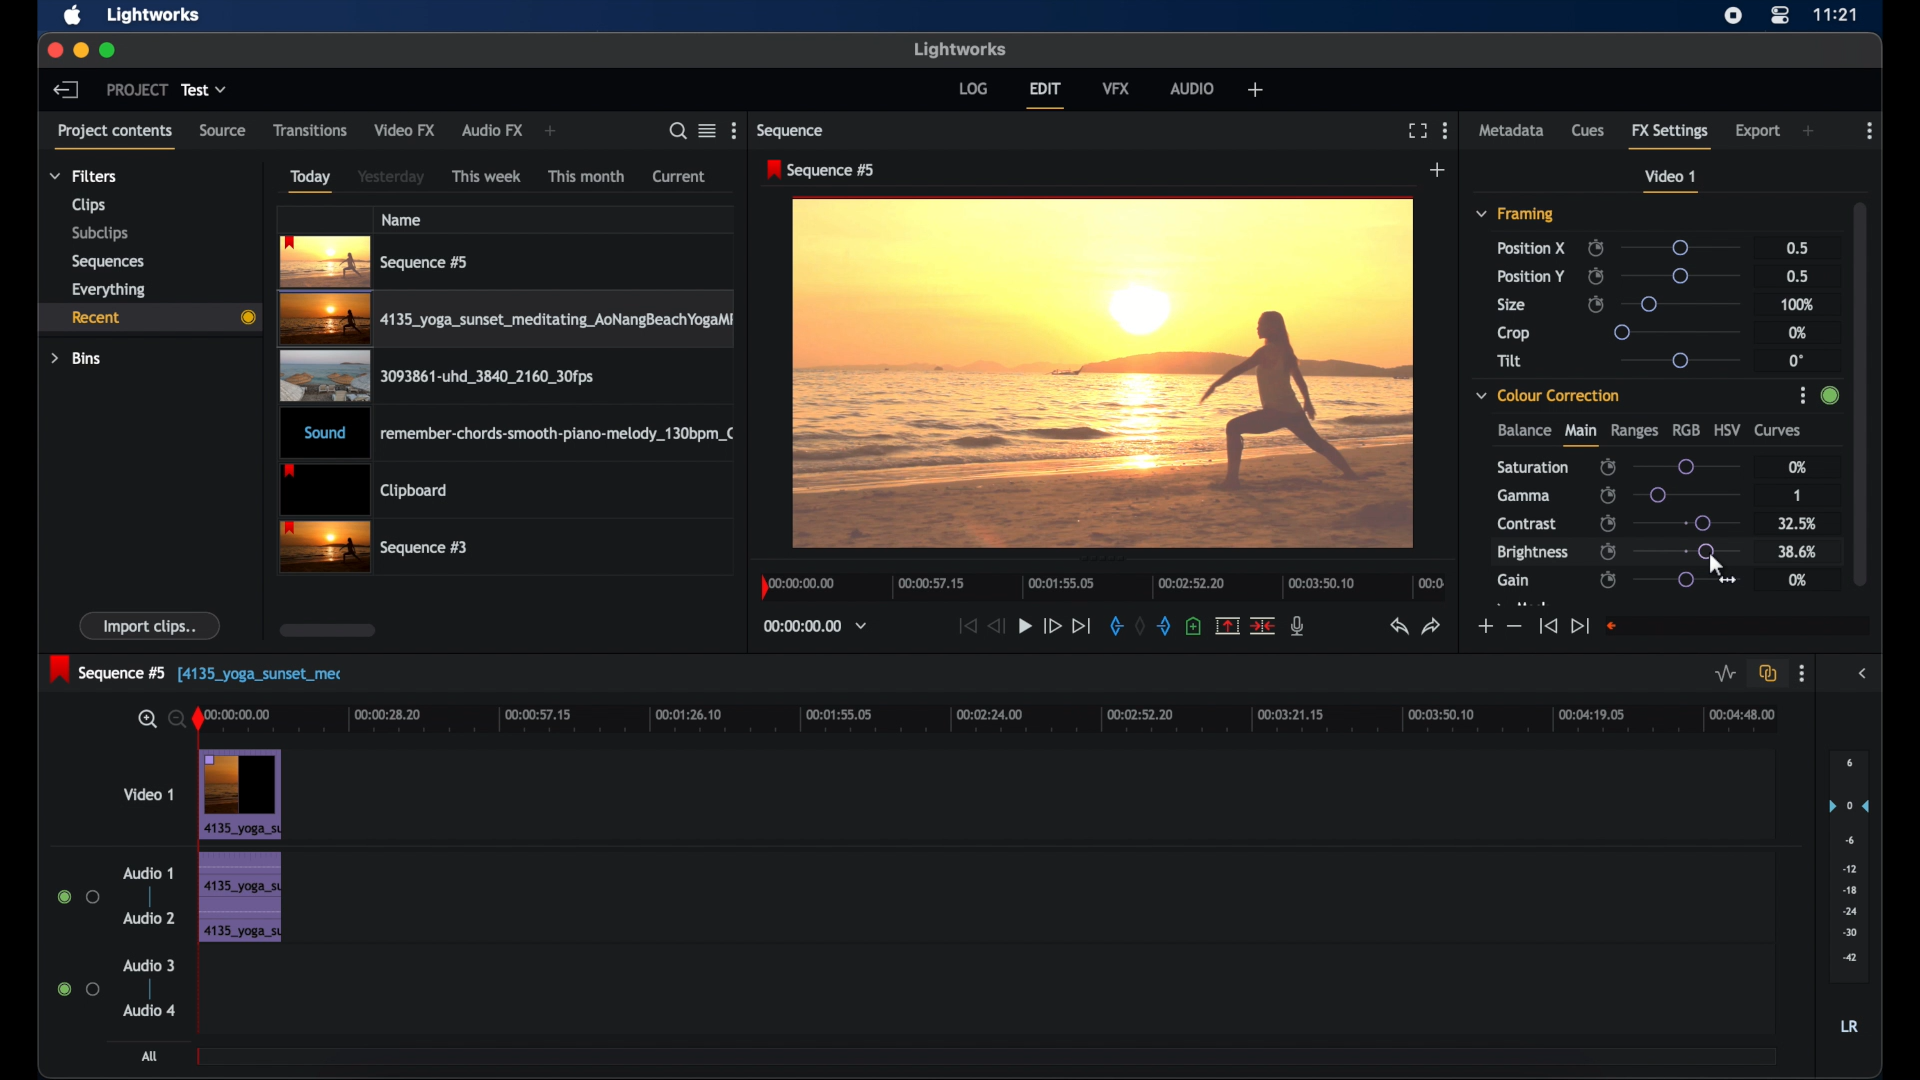 This screenshot has width=1920, height=1080. What do you see at coordinates (1726, 674) in the screenshot?
I see `toggle audio levels editing` at bounding box center [1726, 674].